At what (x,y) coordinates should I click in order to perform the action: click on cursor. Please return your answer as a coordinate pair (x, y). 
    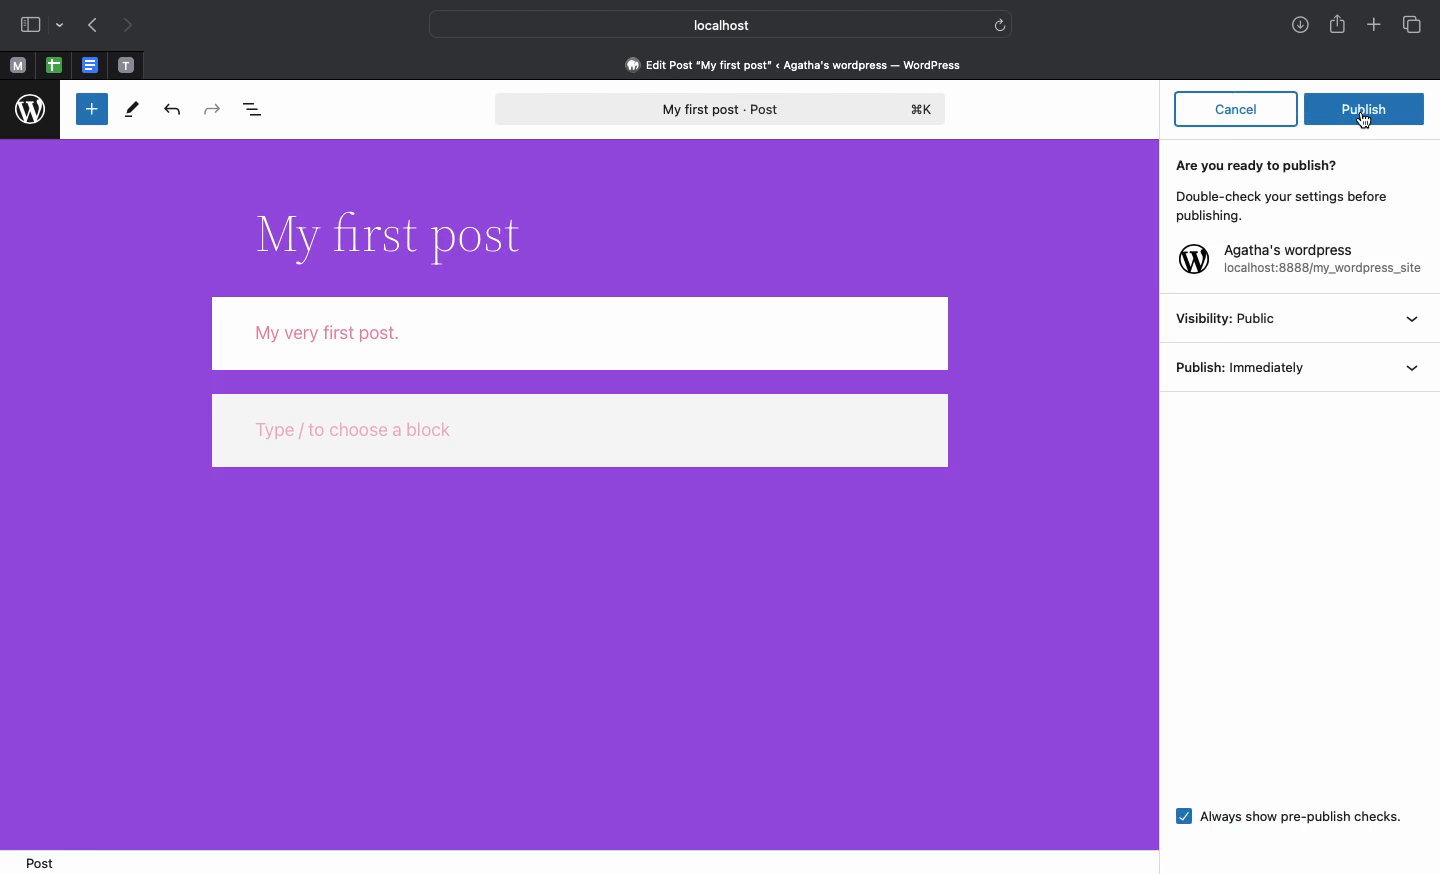
    Looking at the image, I should click on (1367, 122).